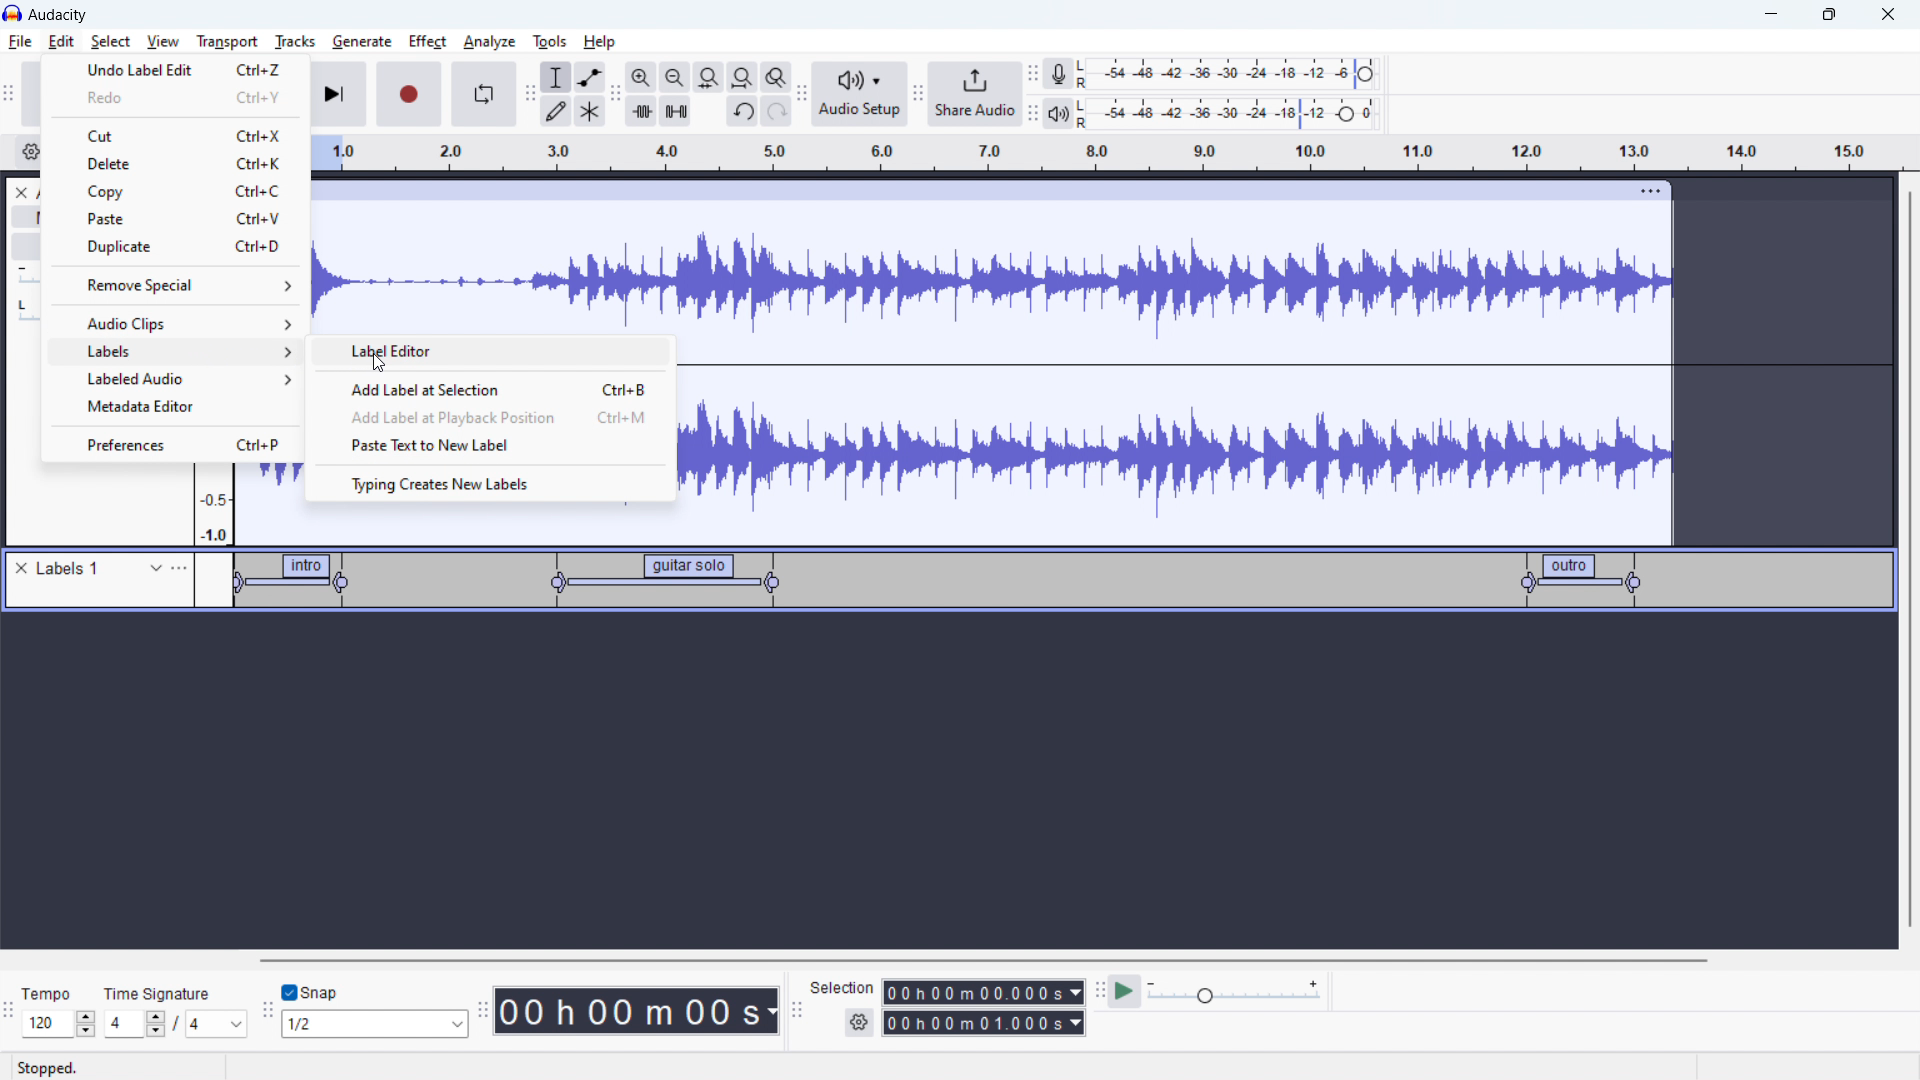 The image size is (1920, 1080). Describe the element at coordinates (25, 569) in the screenshot. I see `remove` at that location.